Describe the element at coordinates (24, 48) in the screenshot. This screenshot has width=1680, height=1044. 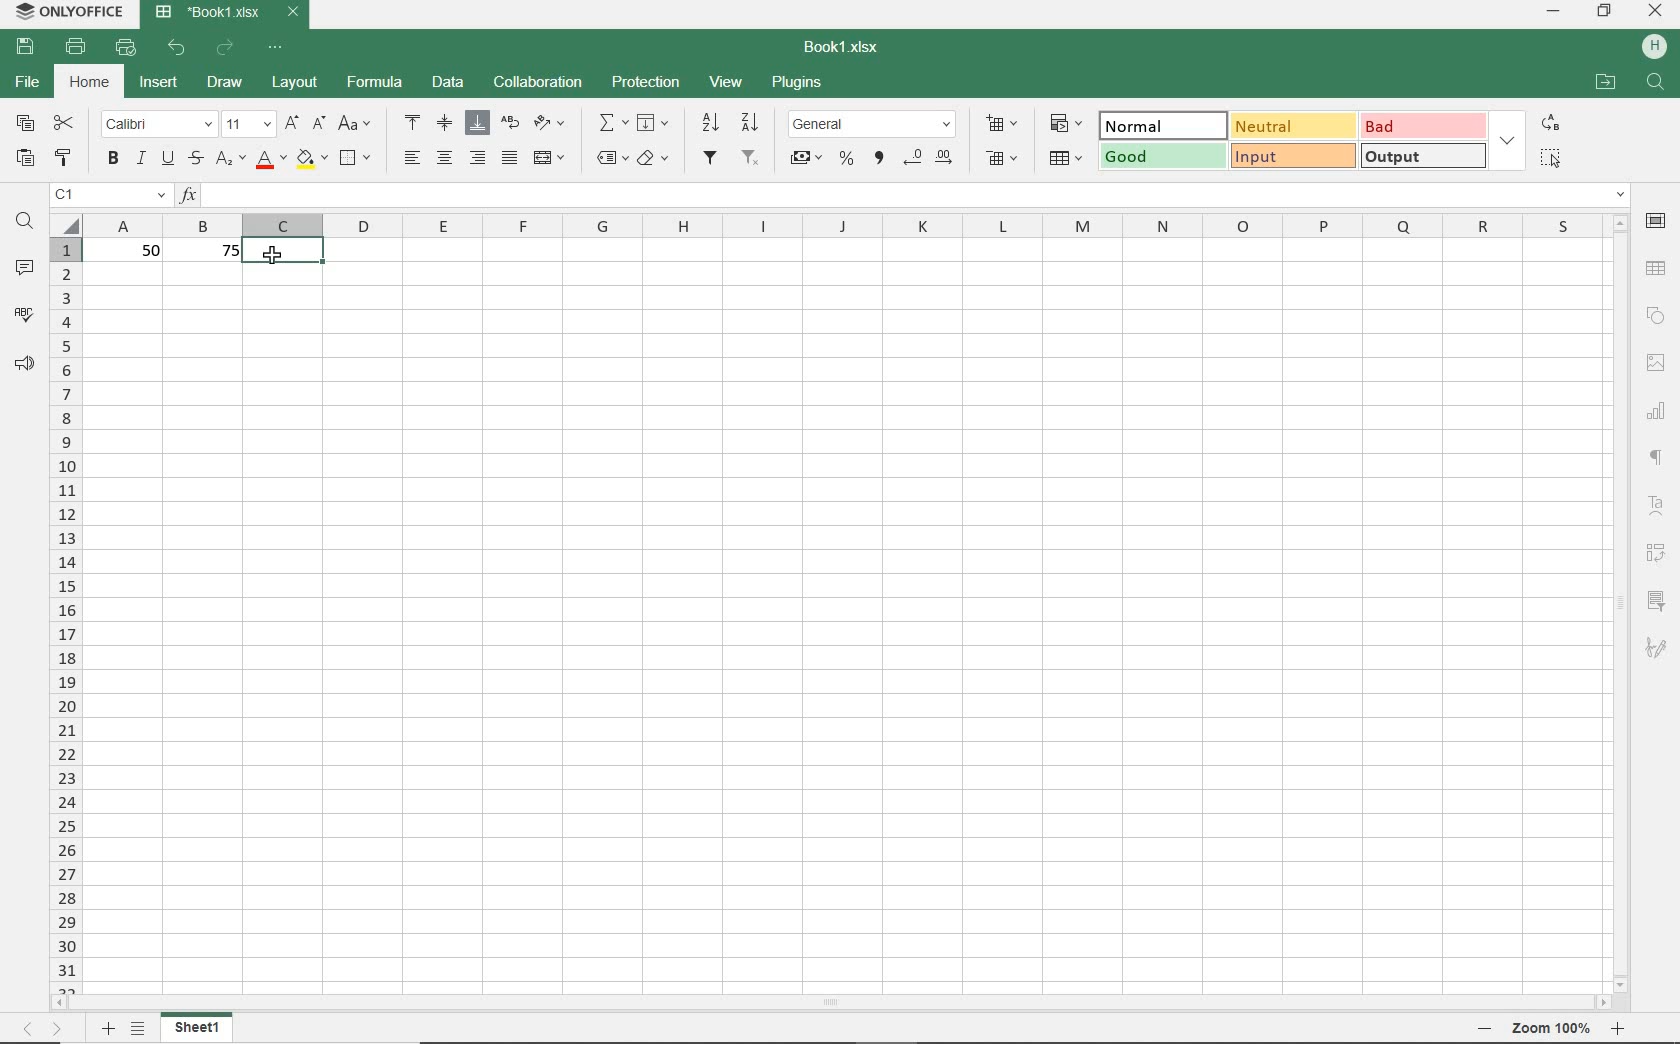
I see `save` at that location.